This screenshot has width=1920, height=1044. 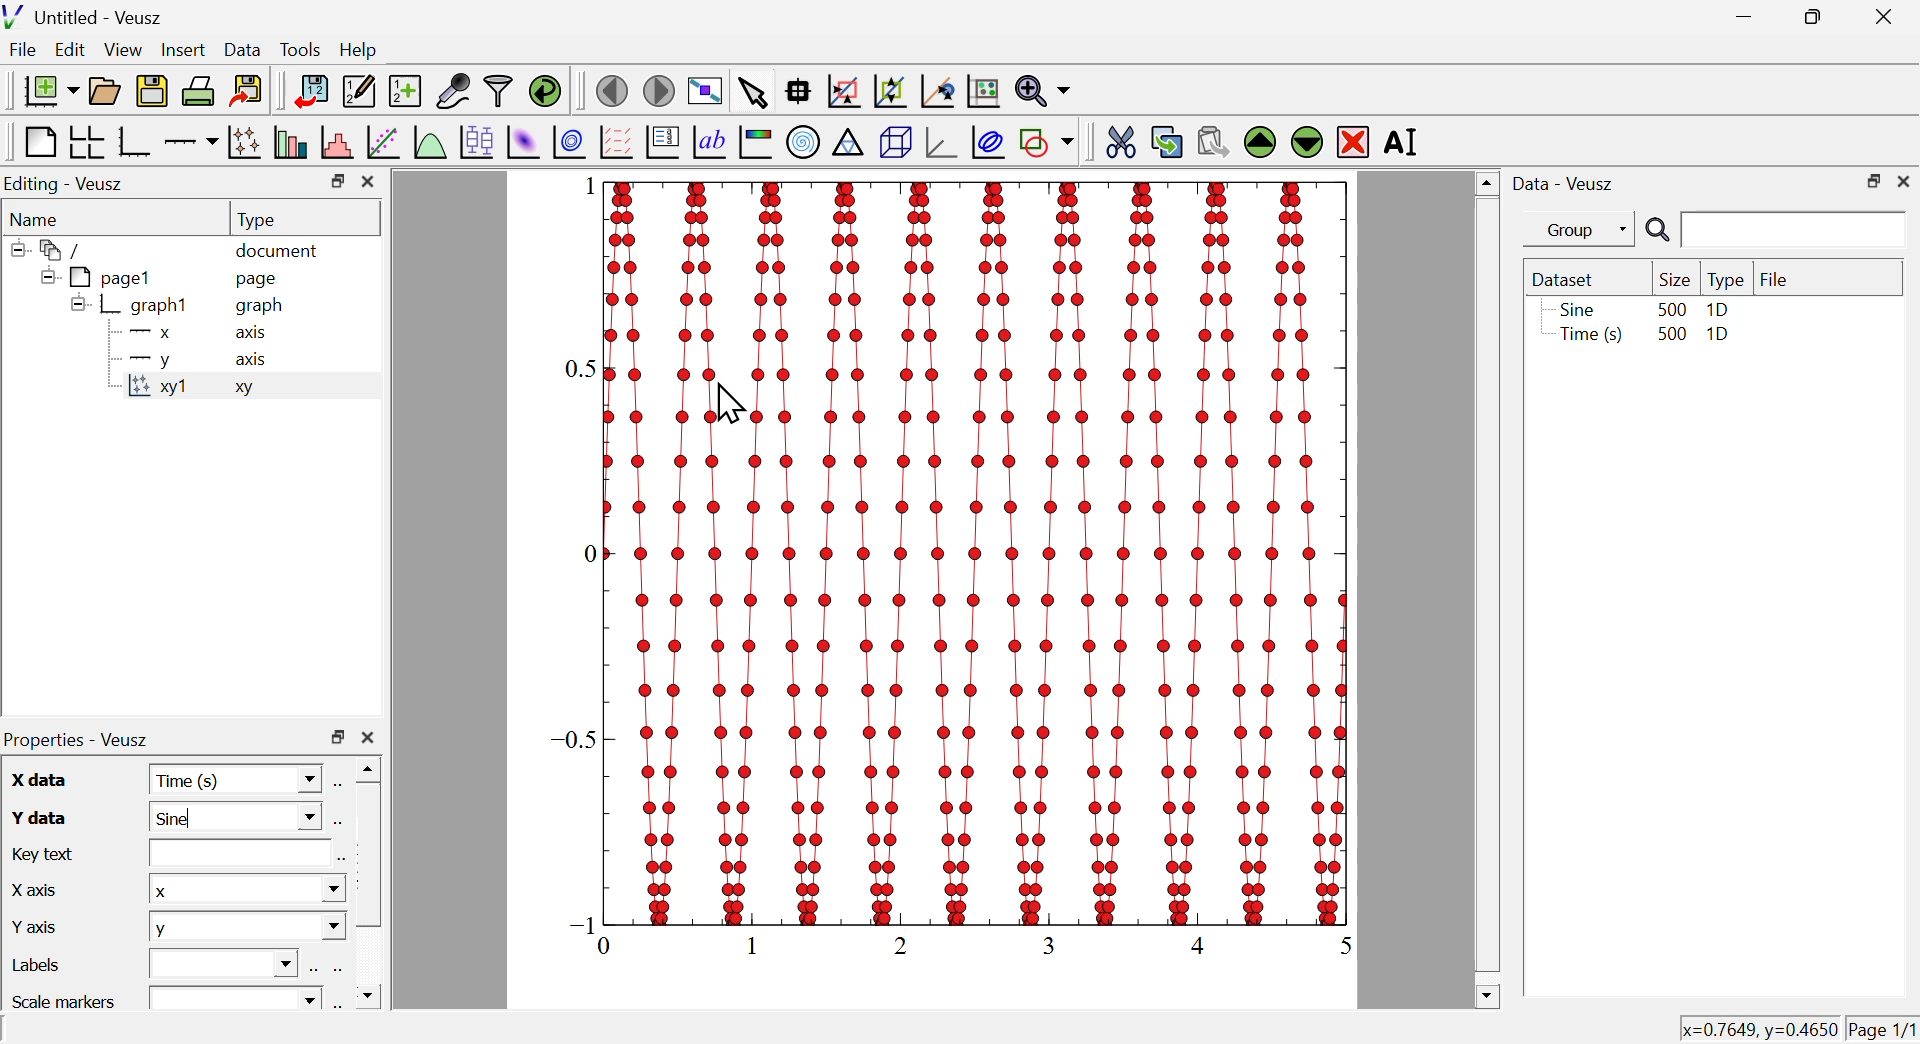 I want to click on name, so click(x=39, y=218).